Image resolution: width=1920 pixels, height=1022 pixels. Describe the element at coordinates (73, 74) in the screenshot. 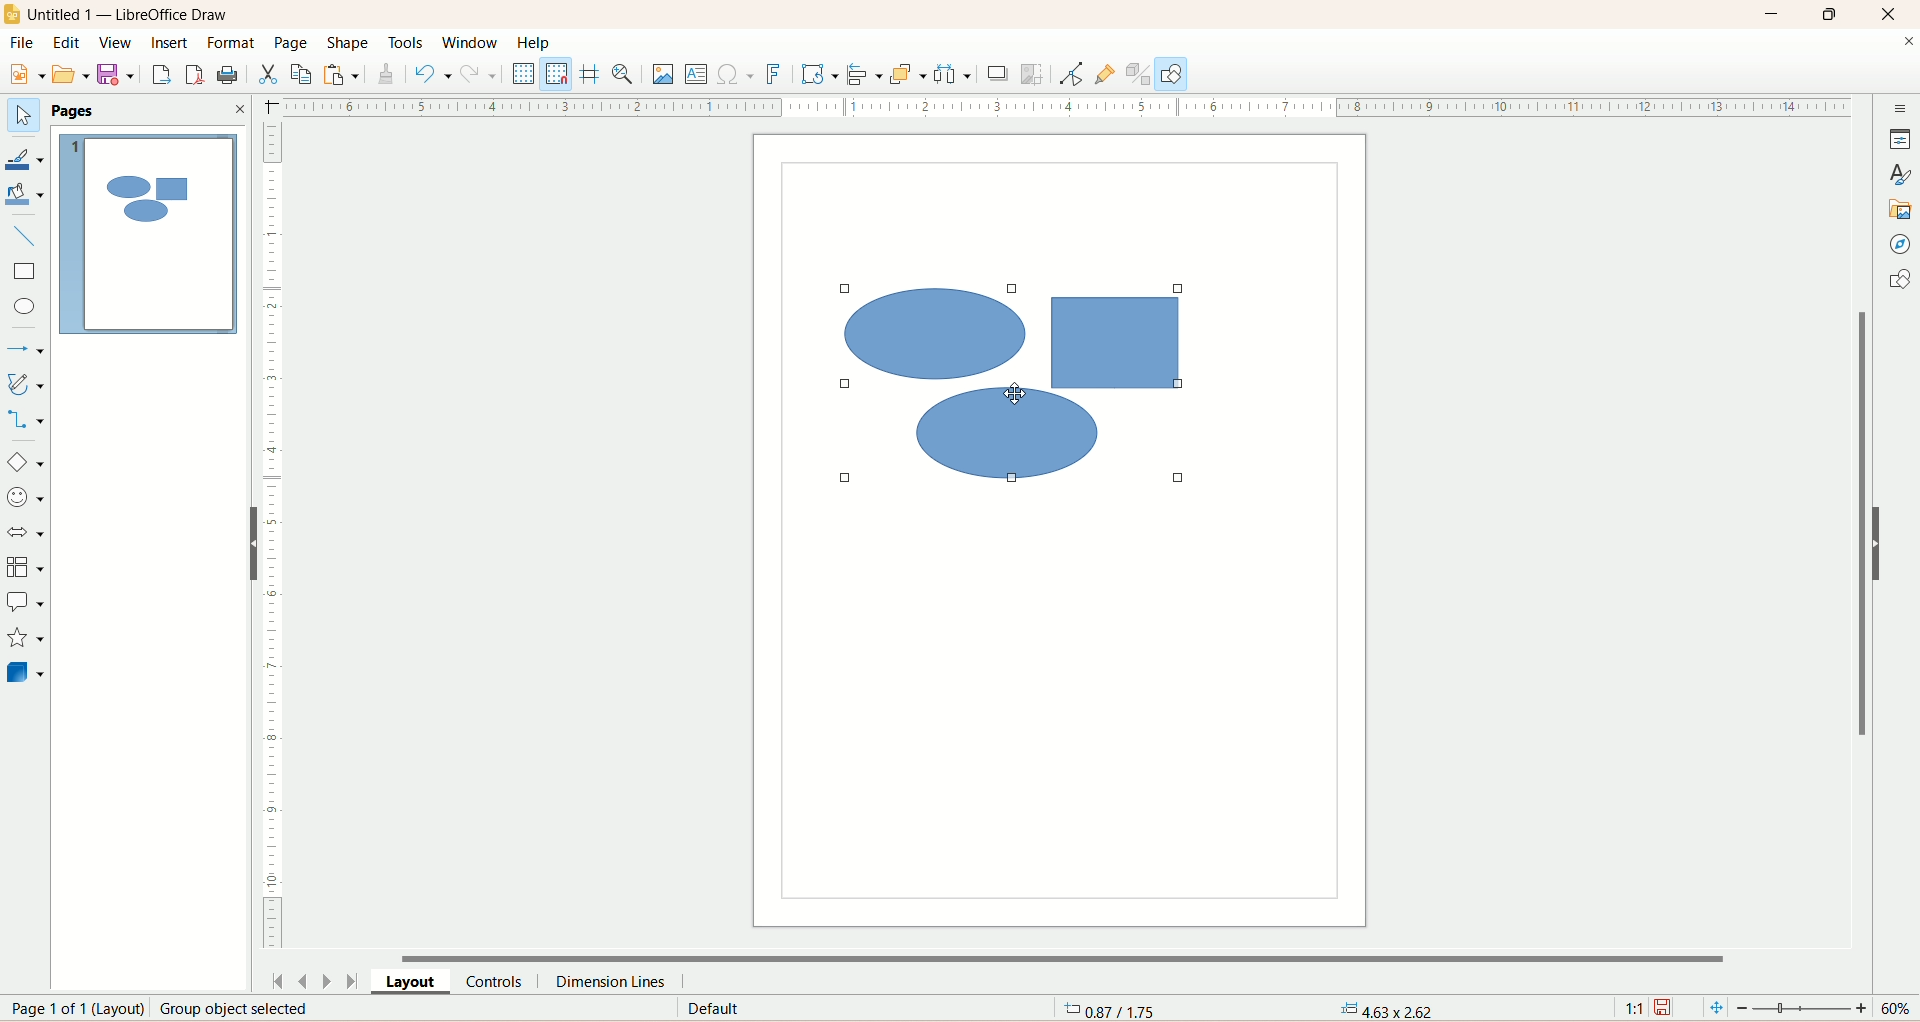

I see `open` at that location.